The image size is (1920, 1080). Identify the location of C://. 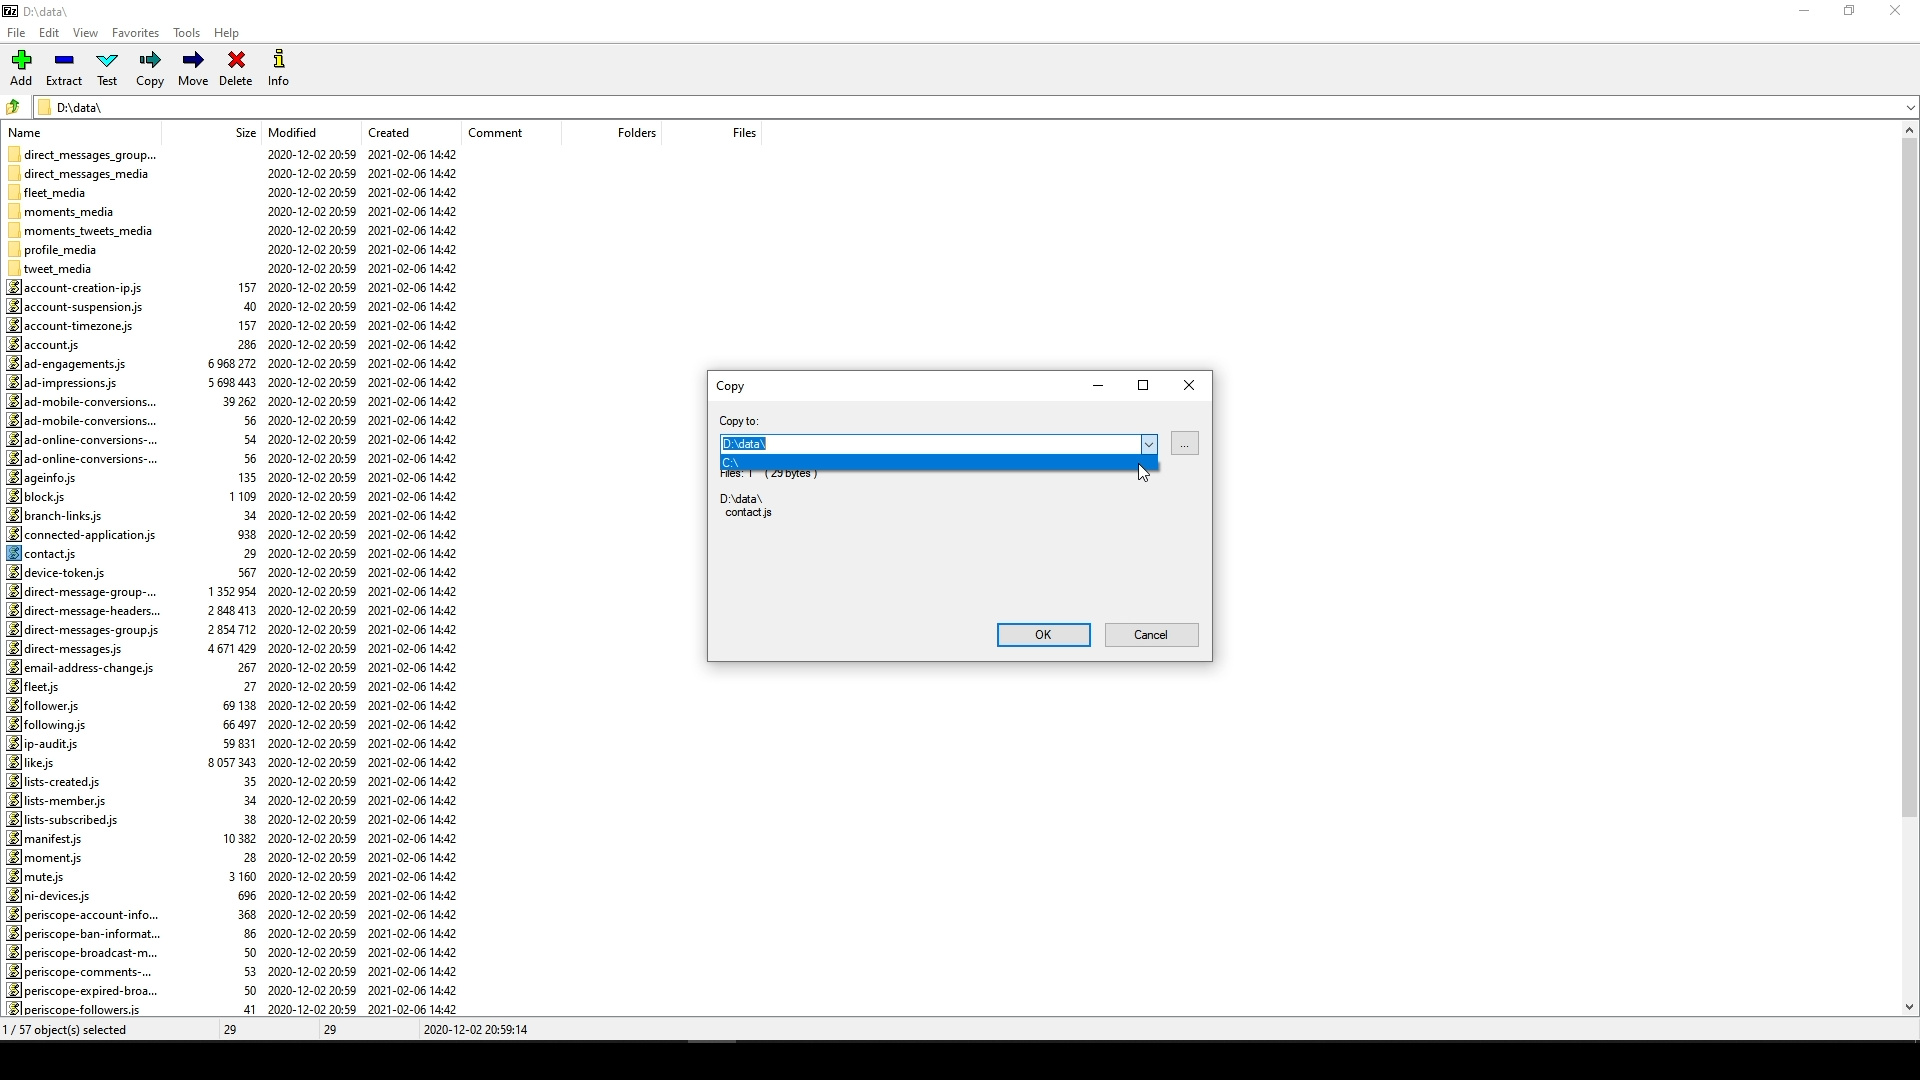
(789, 464).